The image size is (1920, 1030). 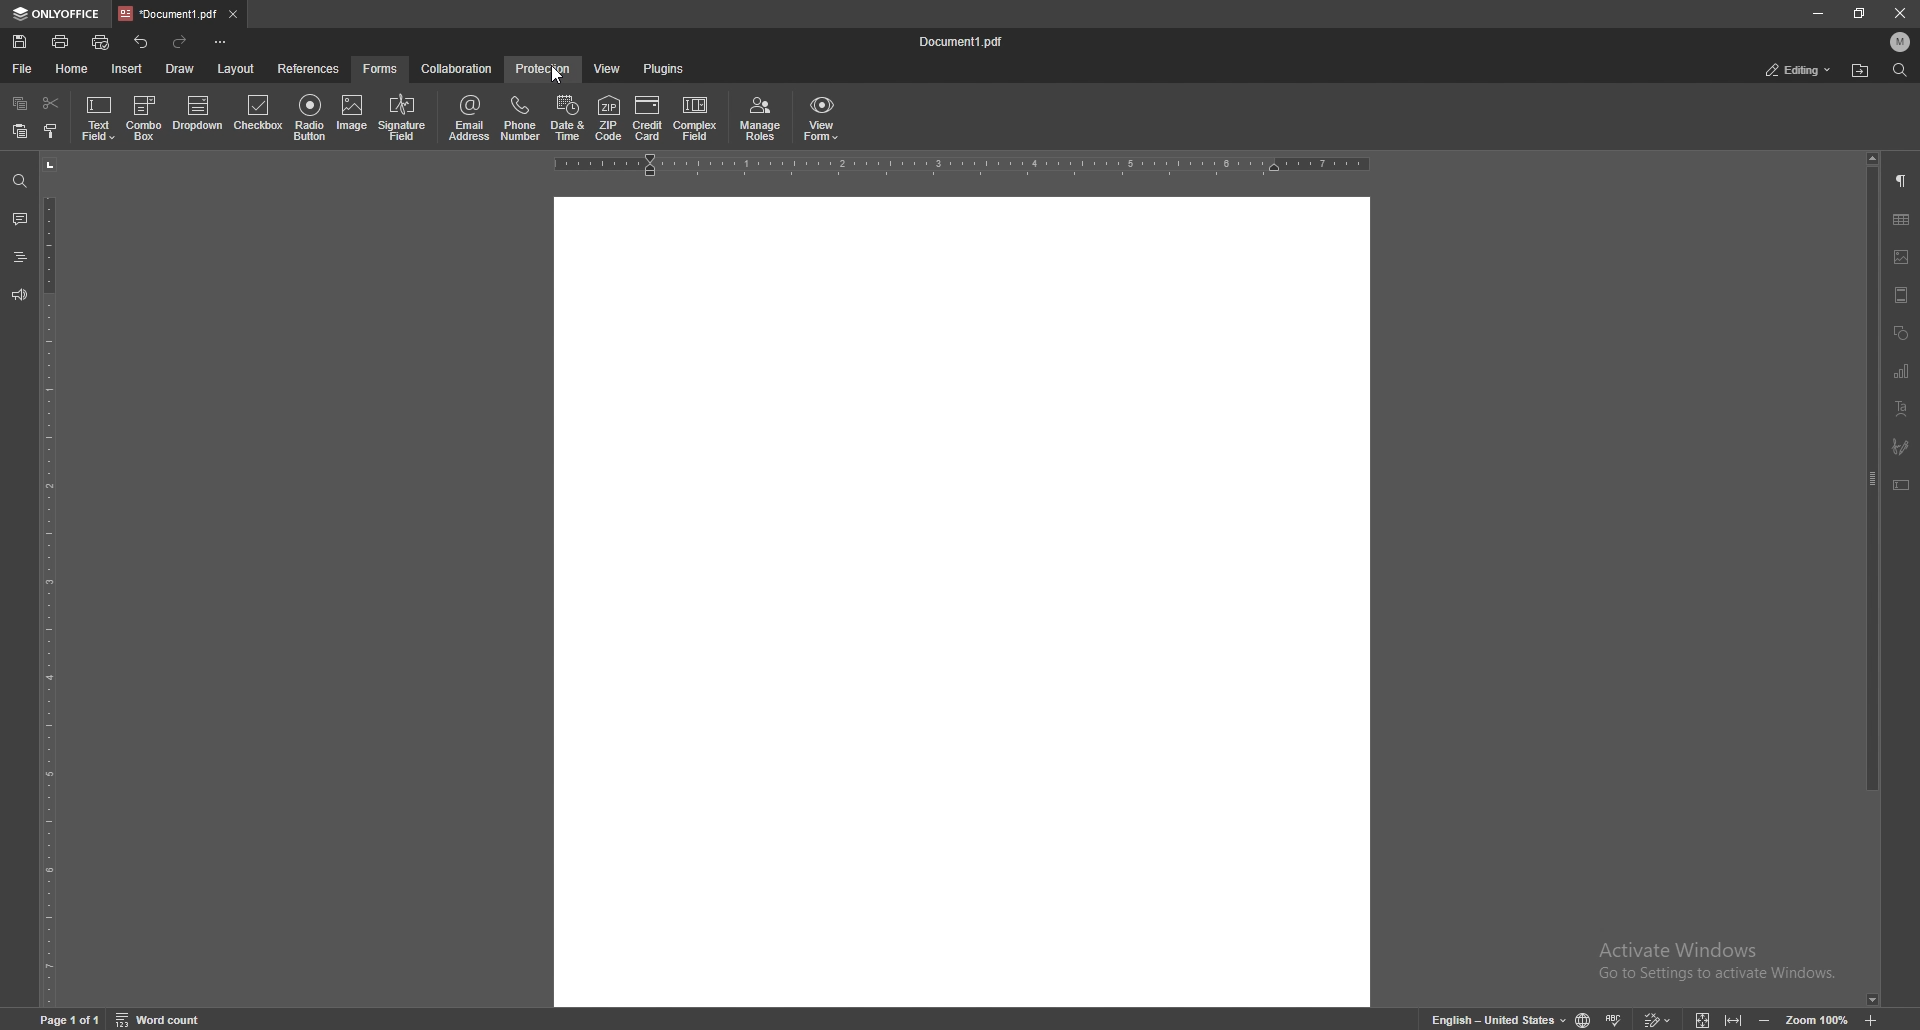 What do you see at coordinates (1901, 13) in the screenshot?
I see `close` at bounding box center [1901, 13].